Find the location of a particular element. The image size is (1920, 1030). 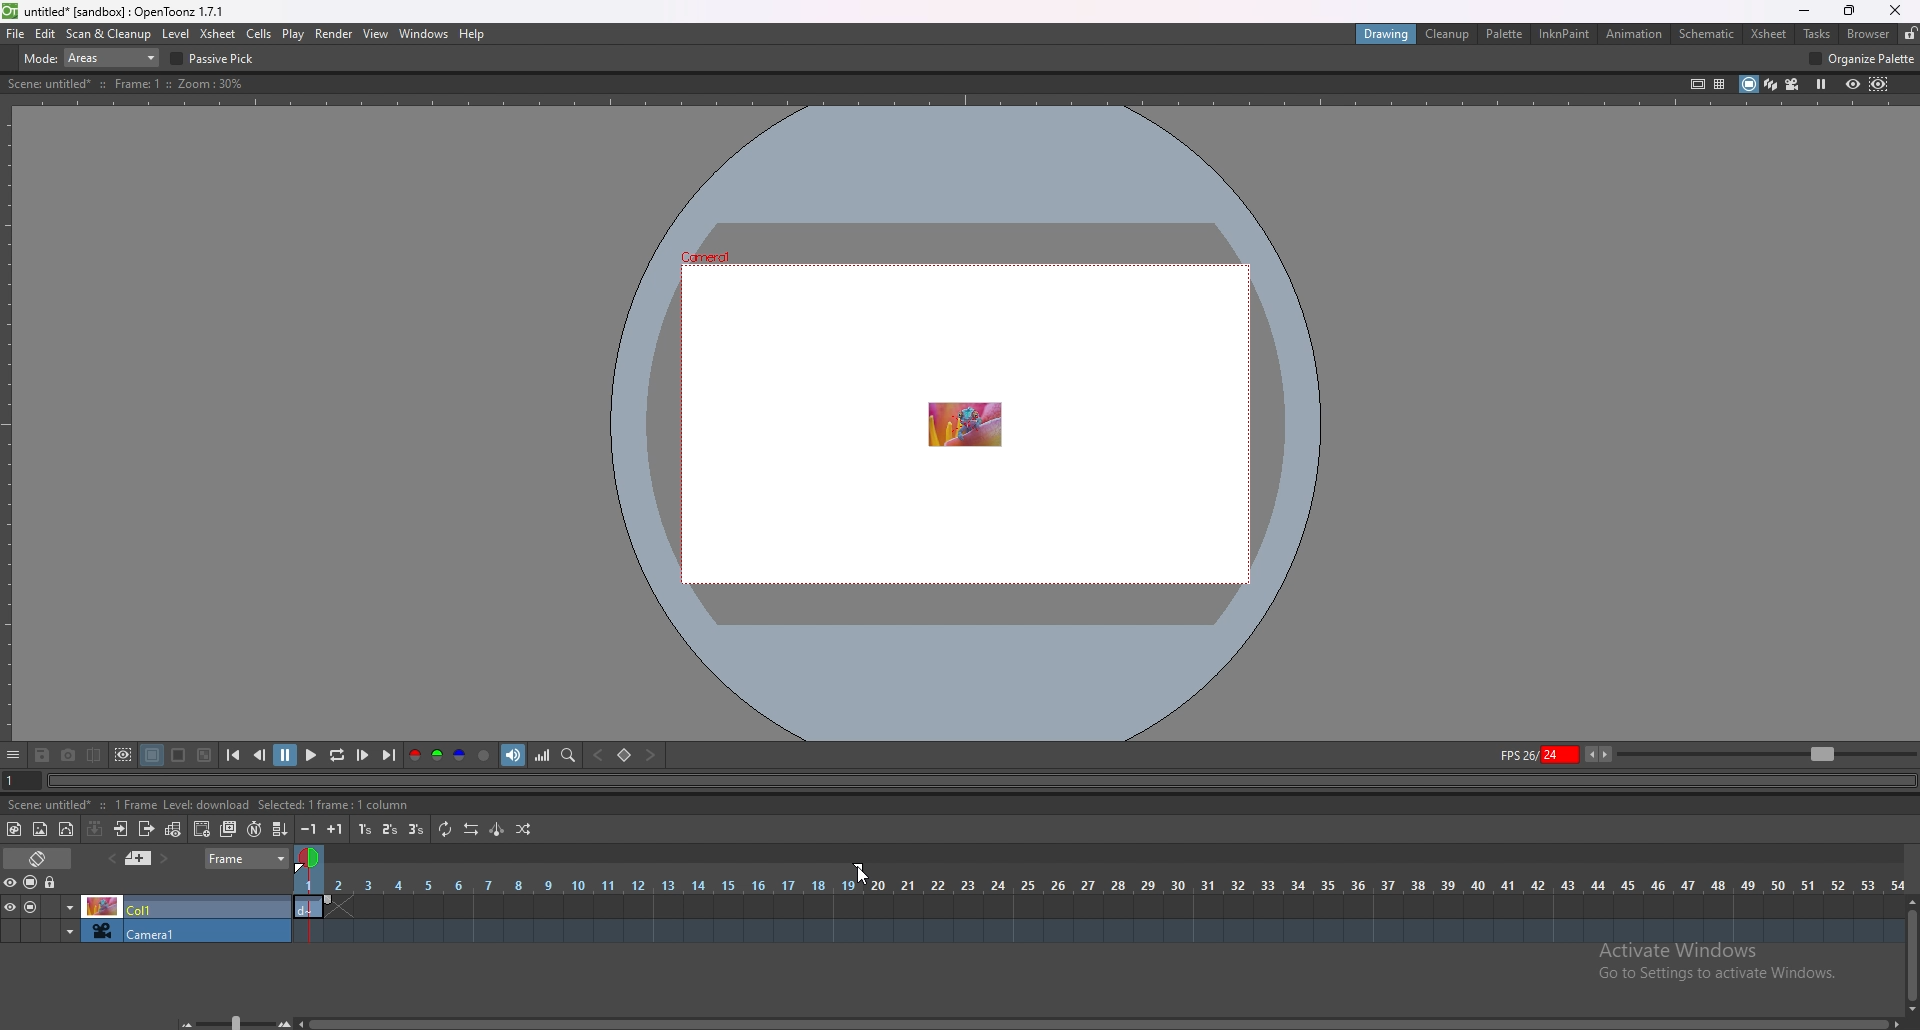

toggle edit in place is located at coordinates (175, 831).